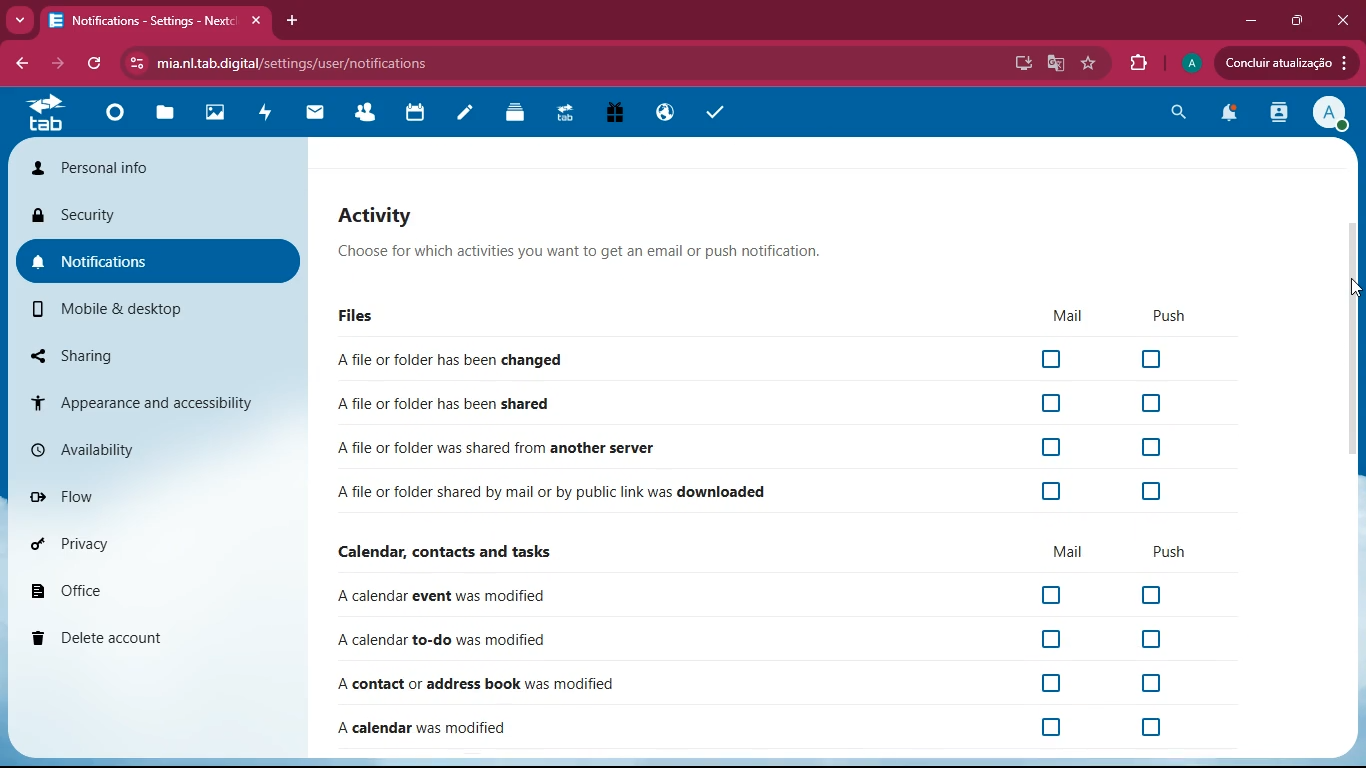 This screenshot has width=1366, height=768. I want to click on availability, so click(156, 450).